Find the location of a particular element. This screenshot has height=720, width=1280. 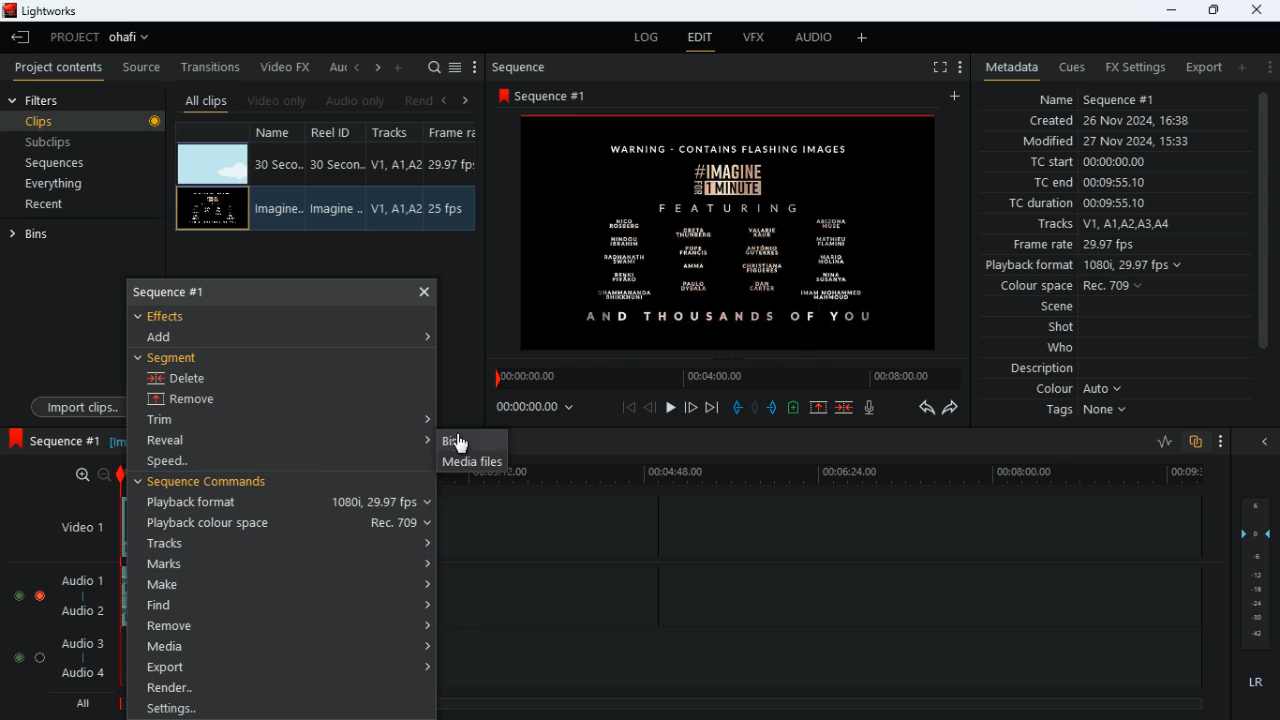

tracks is located at coordinates (283, 543).